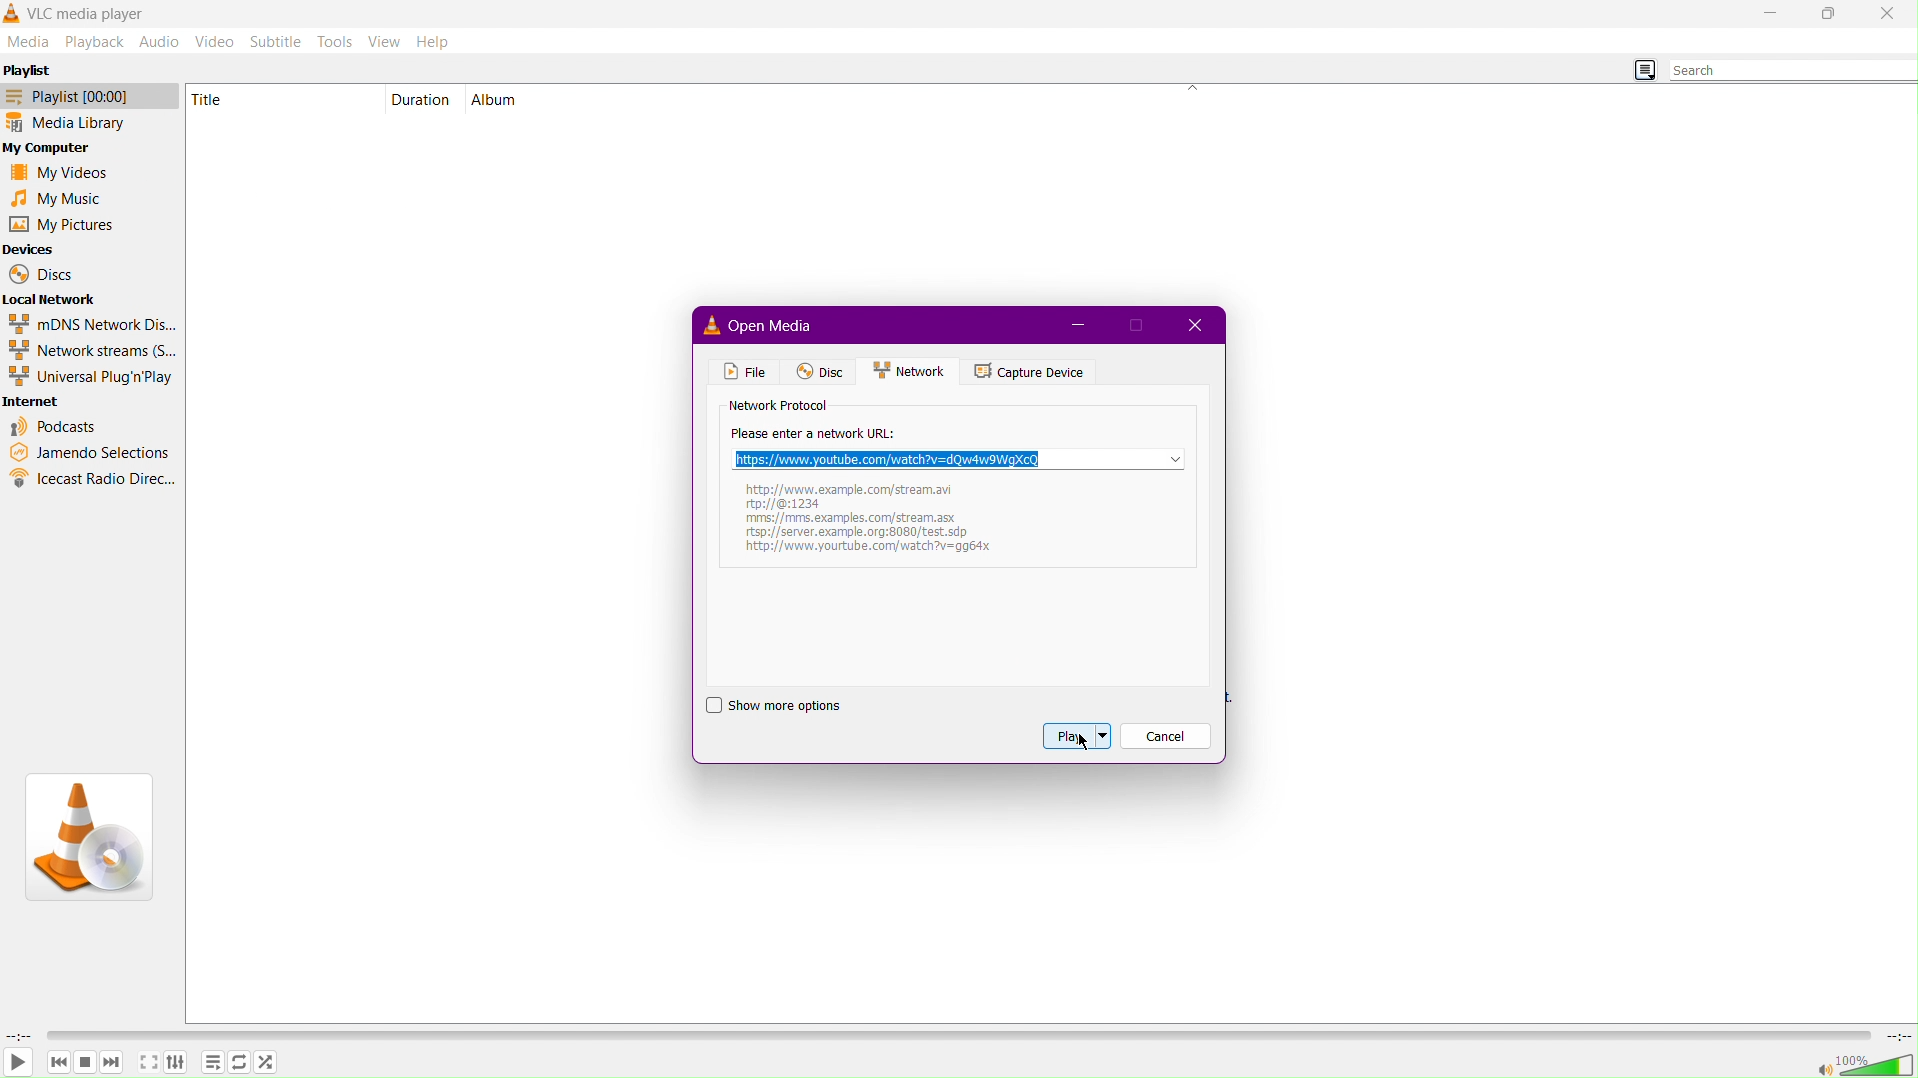 The height and width of the screenshot is (1078, 1918). I want to click on Icecast Radio Directory, so click(92, 480).